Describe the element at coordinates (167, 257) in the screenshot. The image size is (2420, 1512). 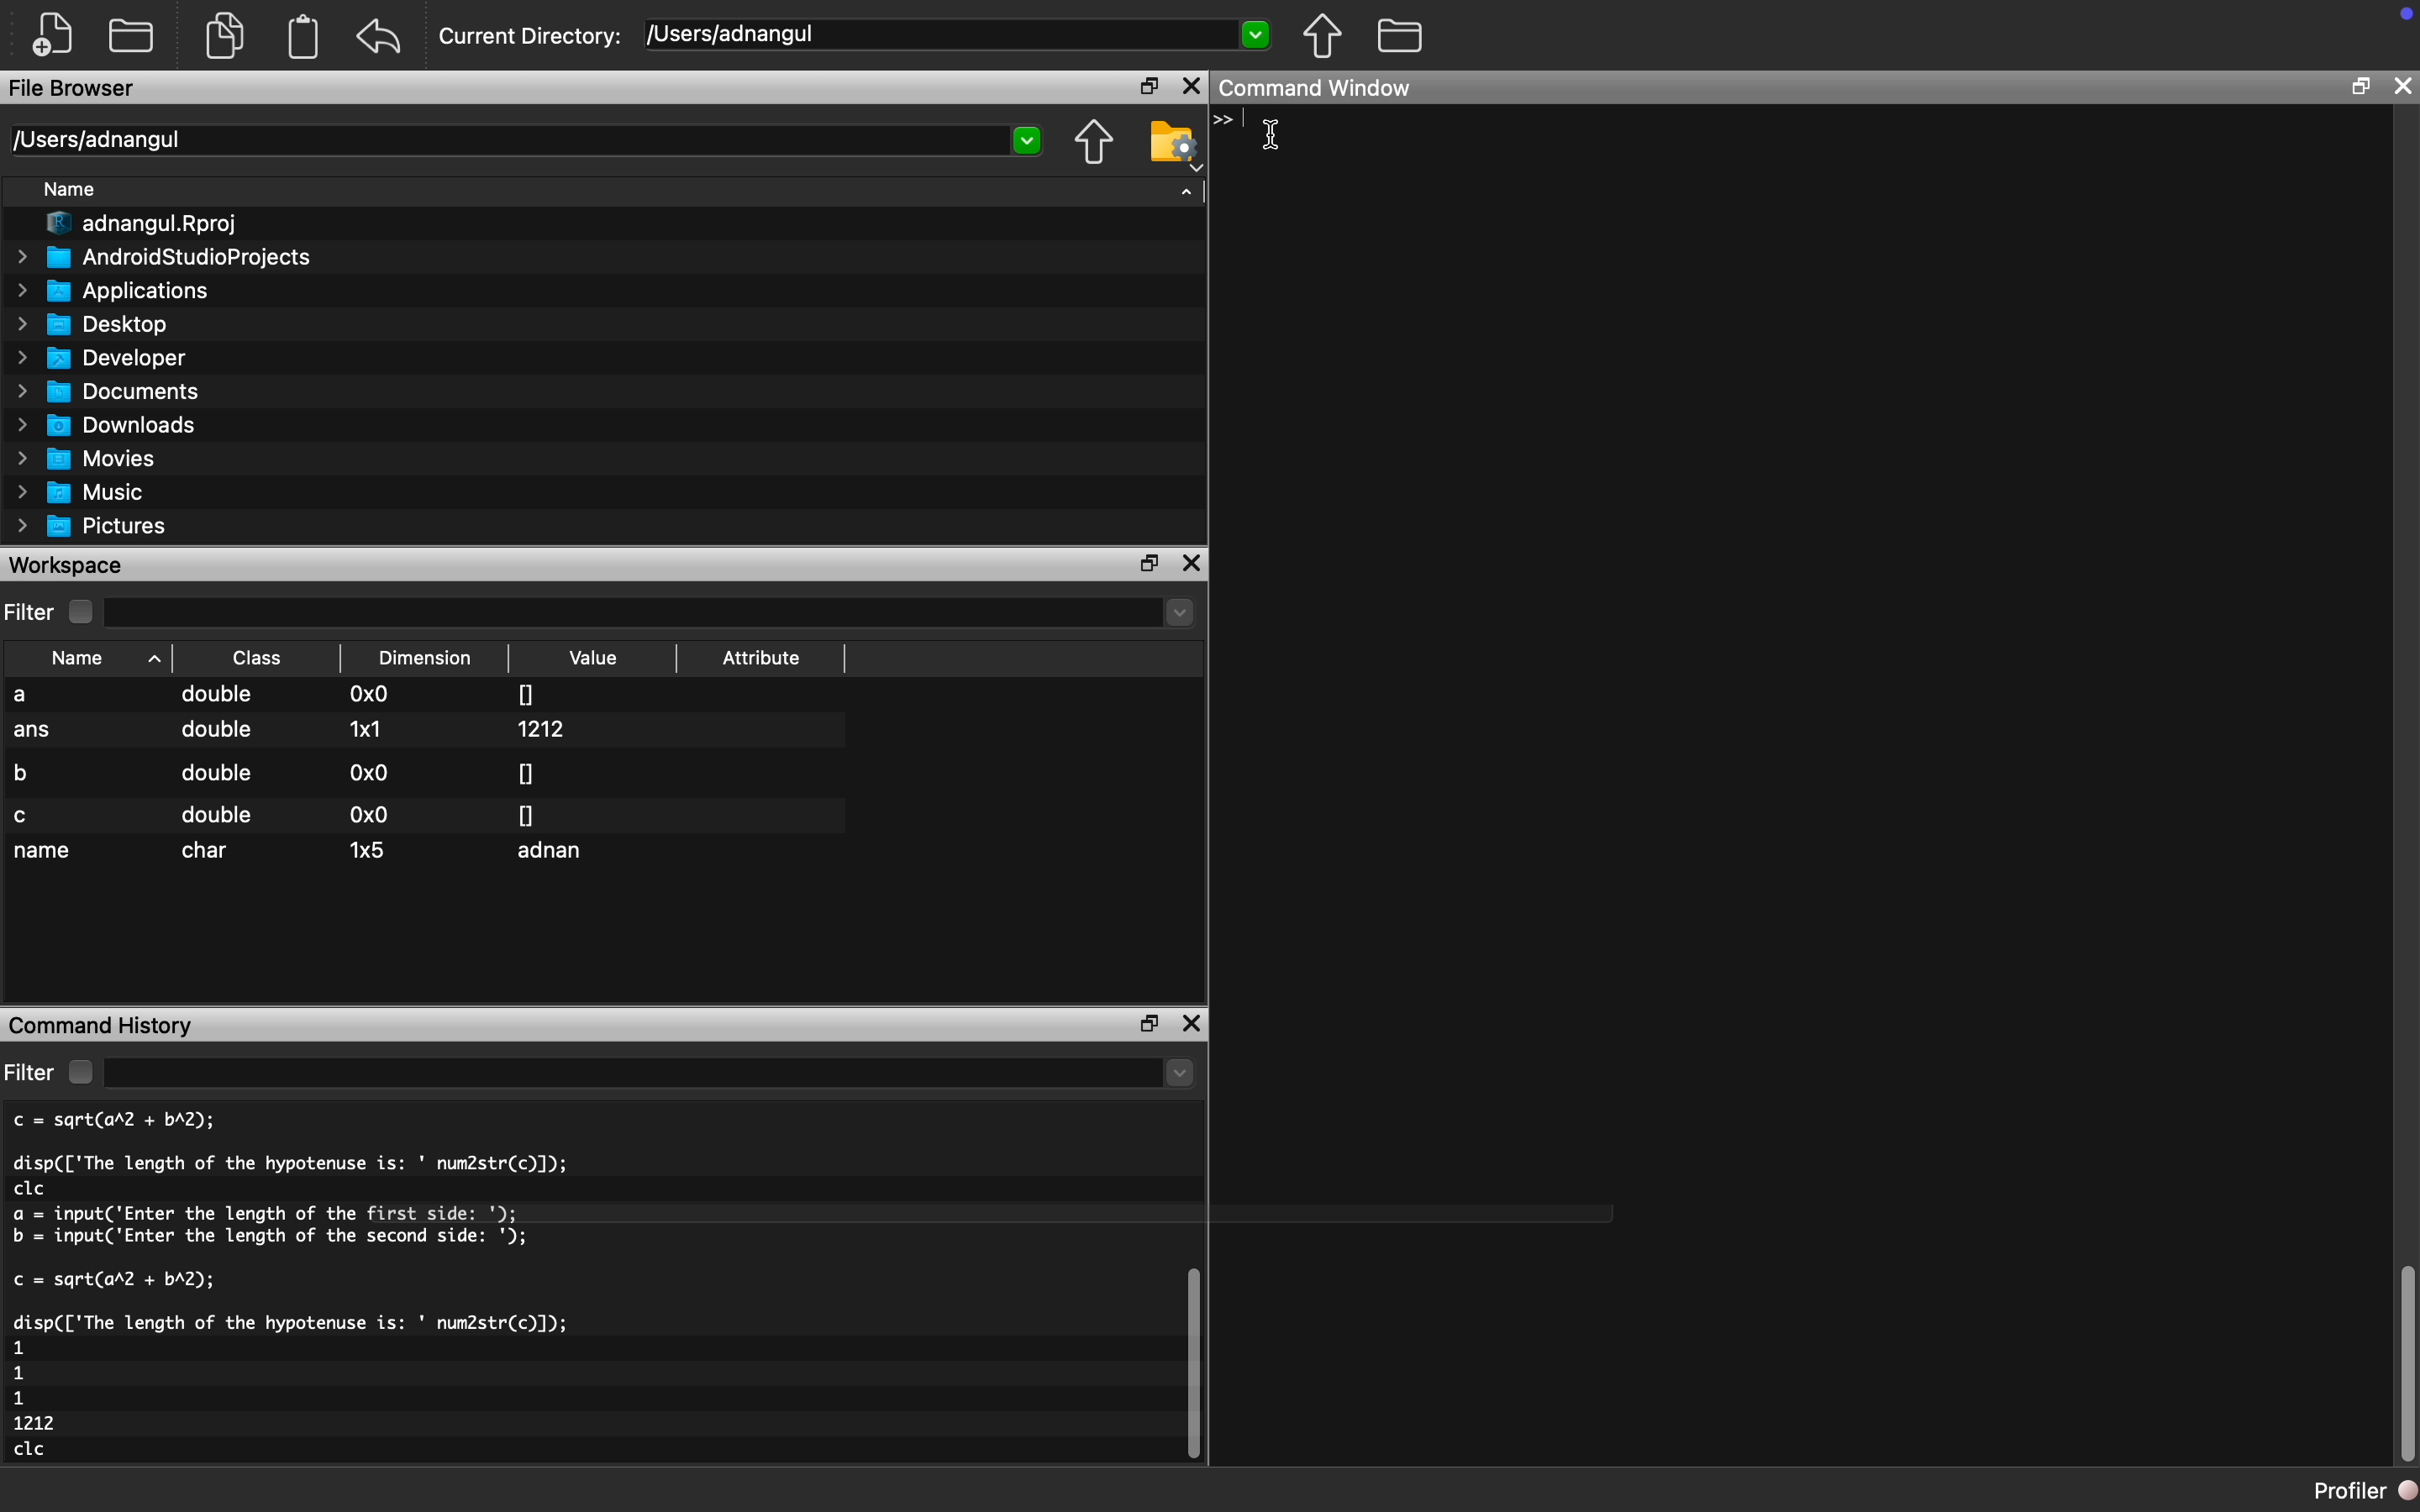
I see `AndroidStudioProjects` at that location.